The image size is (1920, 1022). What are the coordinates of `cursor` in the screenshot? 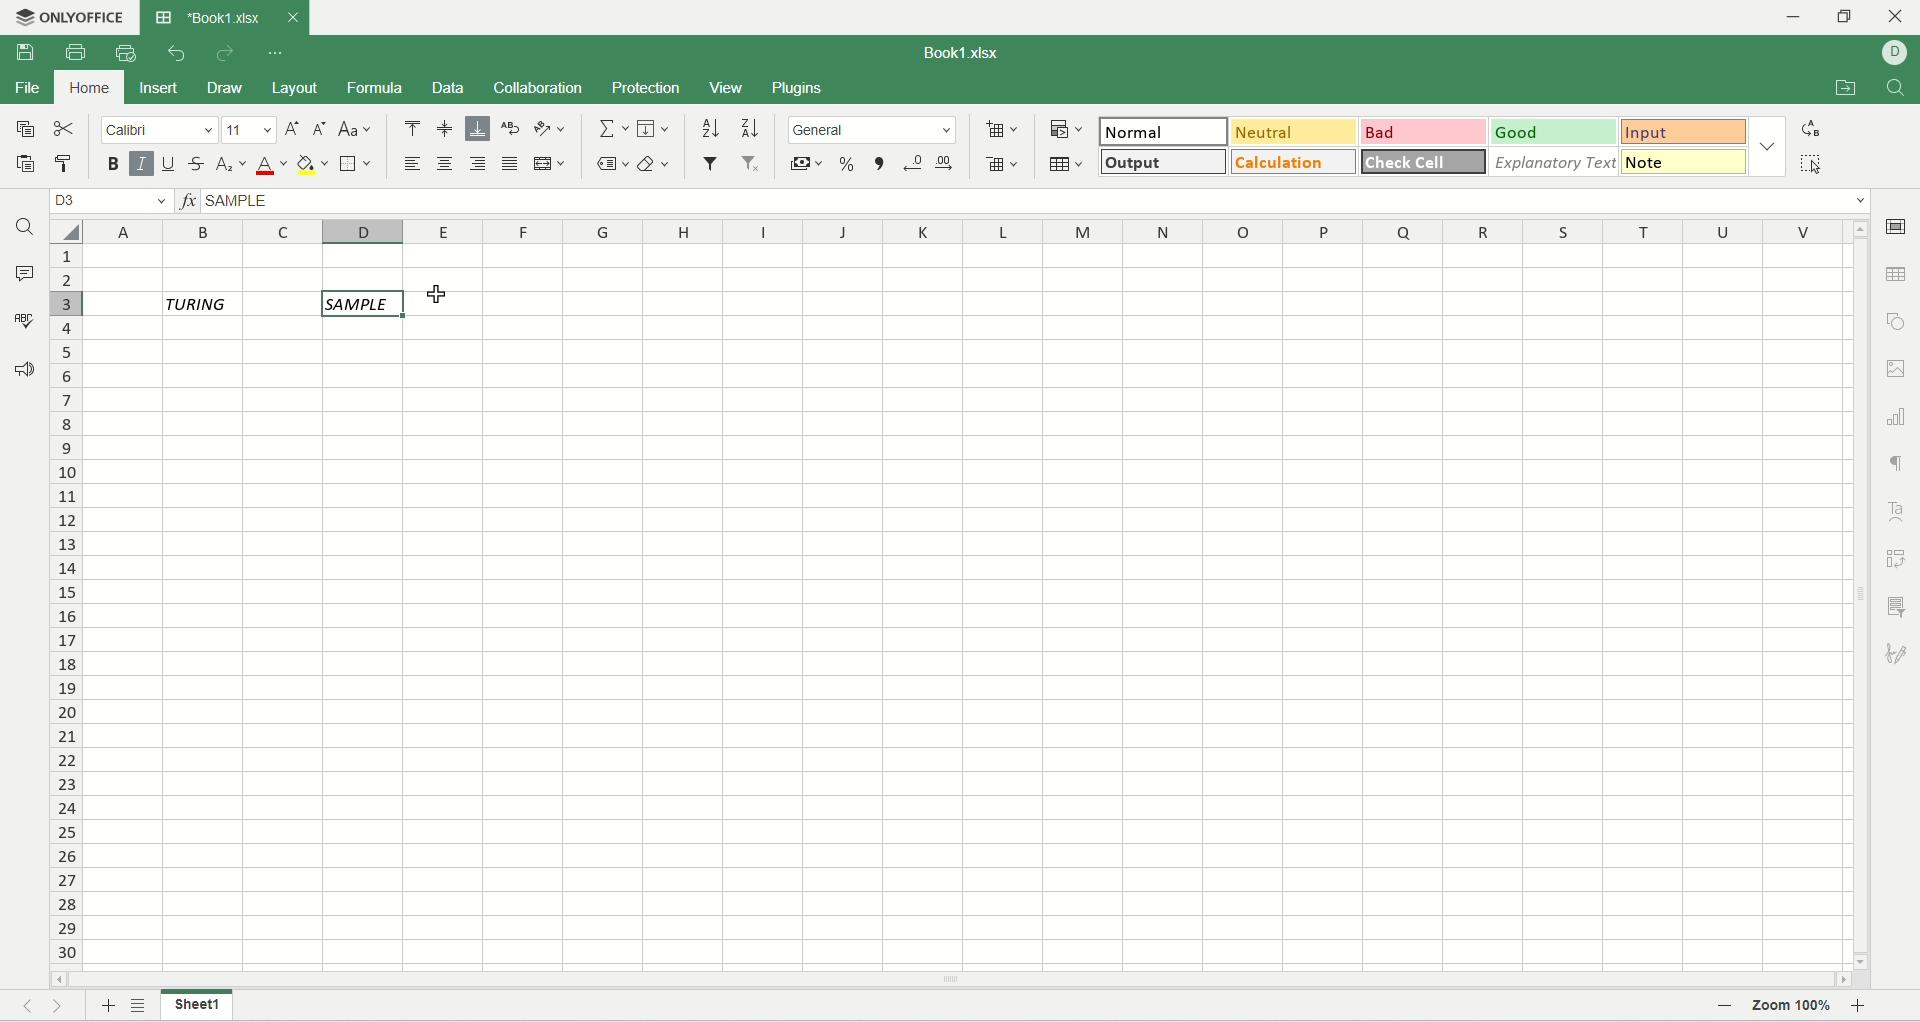 It's located at (438, 294).